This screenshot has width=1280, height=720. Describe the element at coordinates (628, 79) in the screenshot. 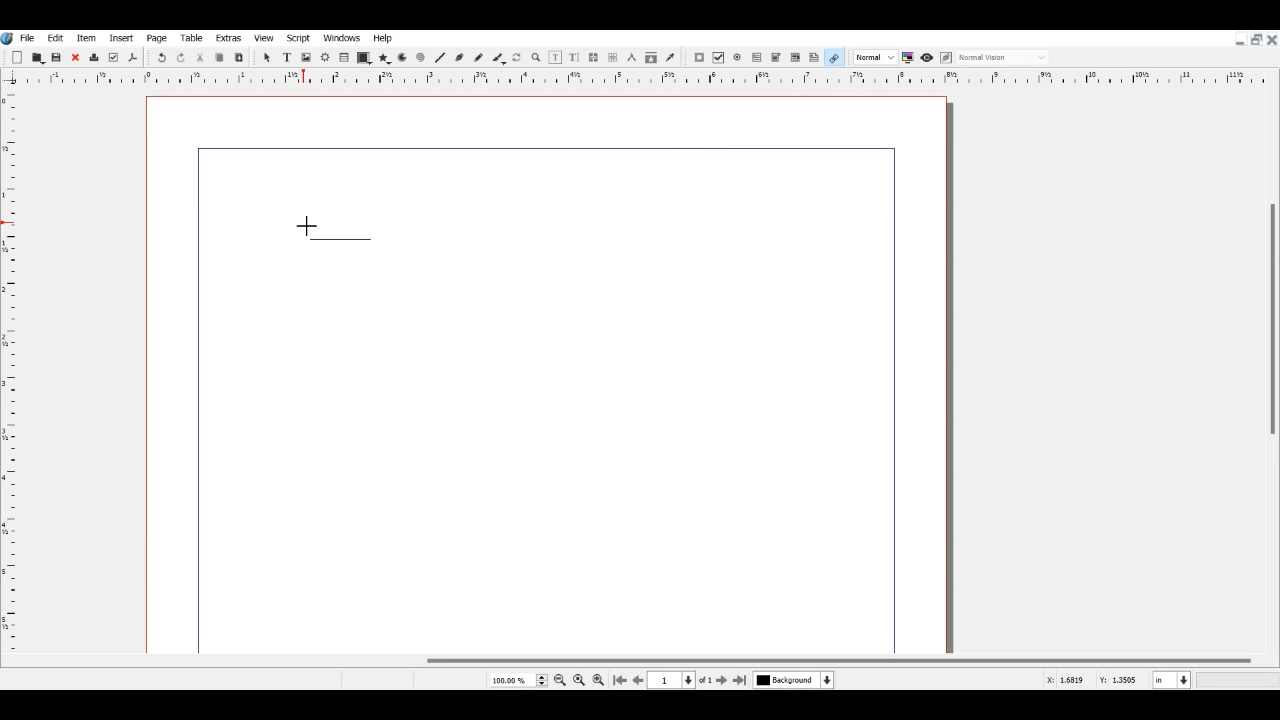

I see `Vertical scale` at that location.